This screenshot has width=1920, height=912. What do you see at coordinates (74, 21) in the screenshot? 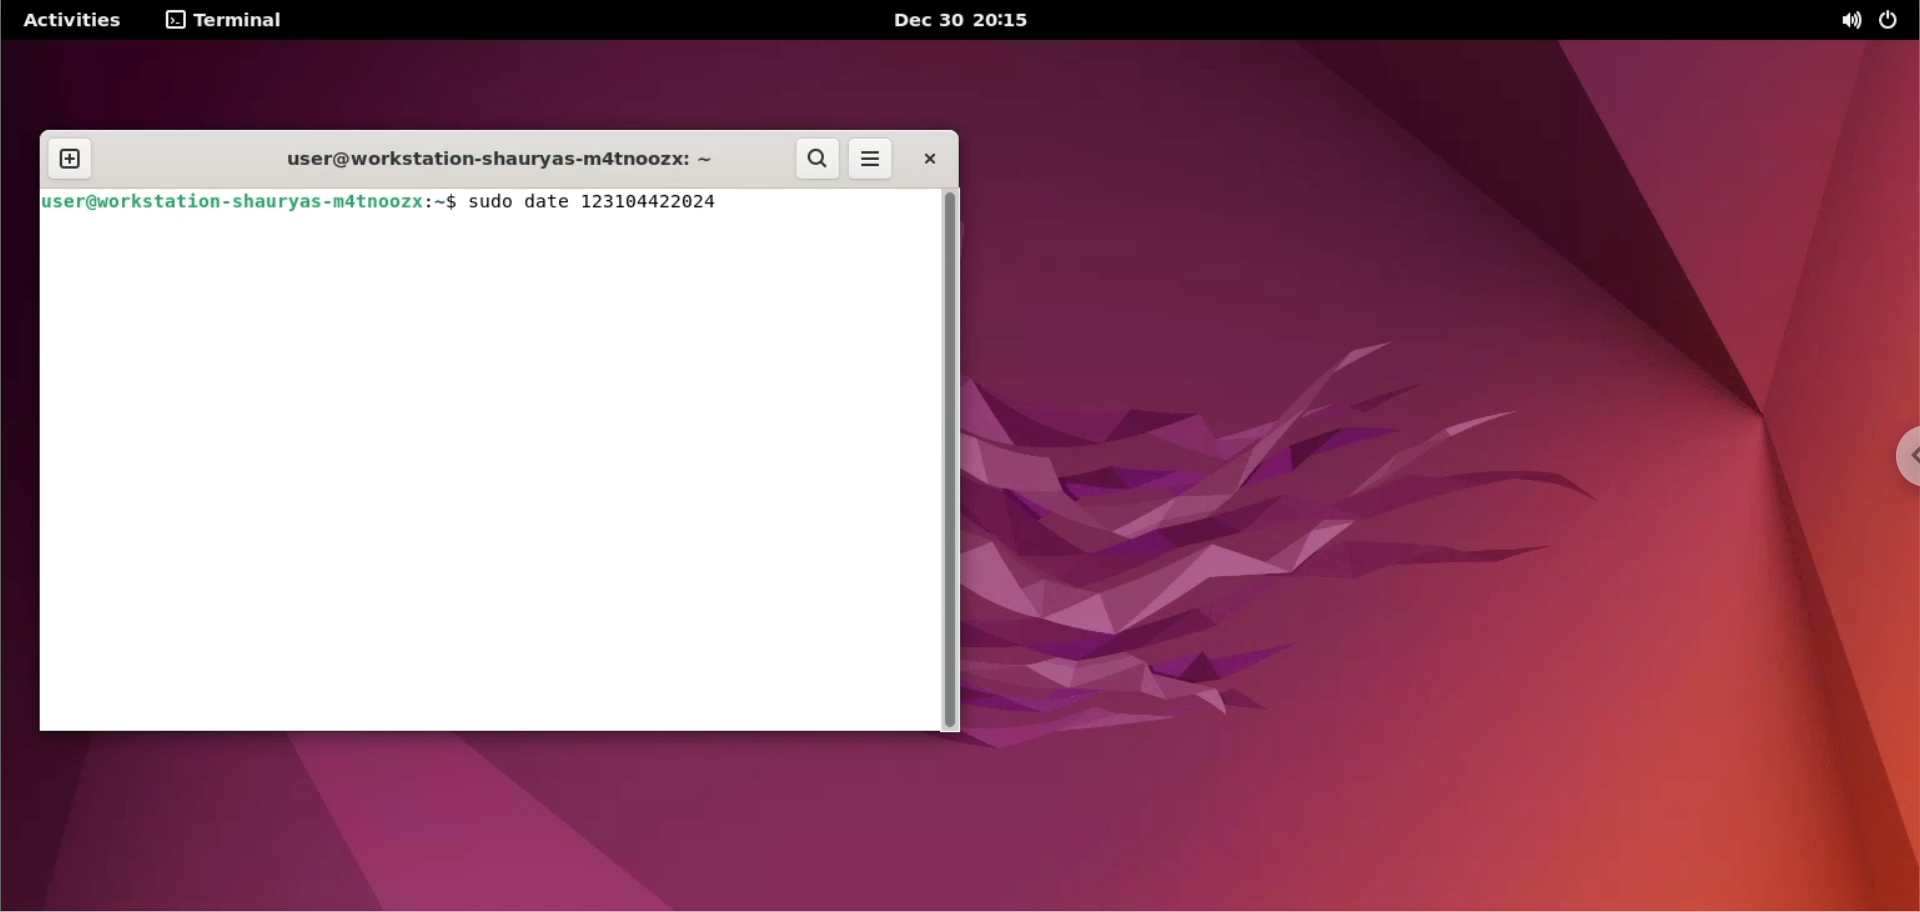
I see `Activities` at bounding box center [74, 21].